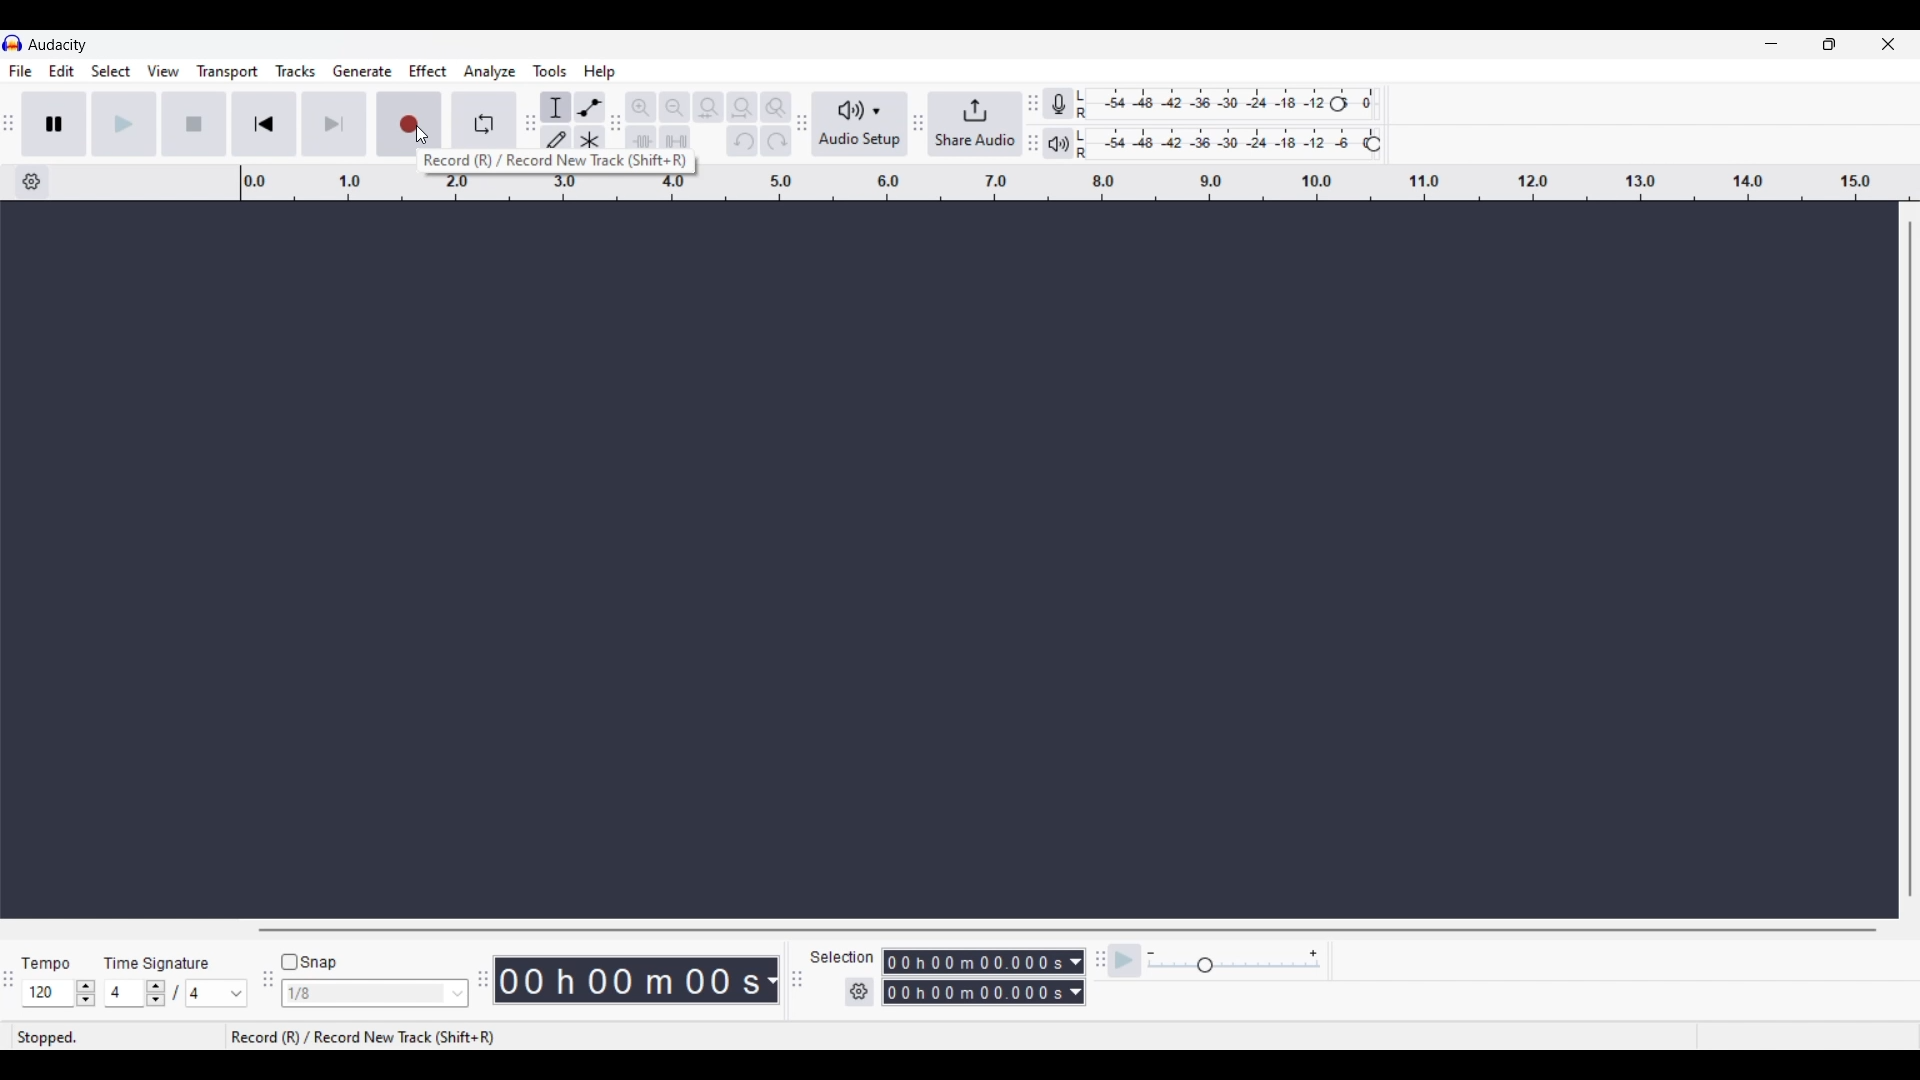 The width and height of the screenshot is (1920, 1080). I want to click on toolbar, so click(526, 125).